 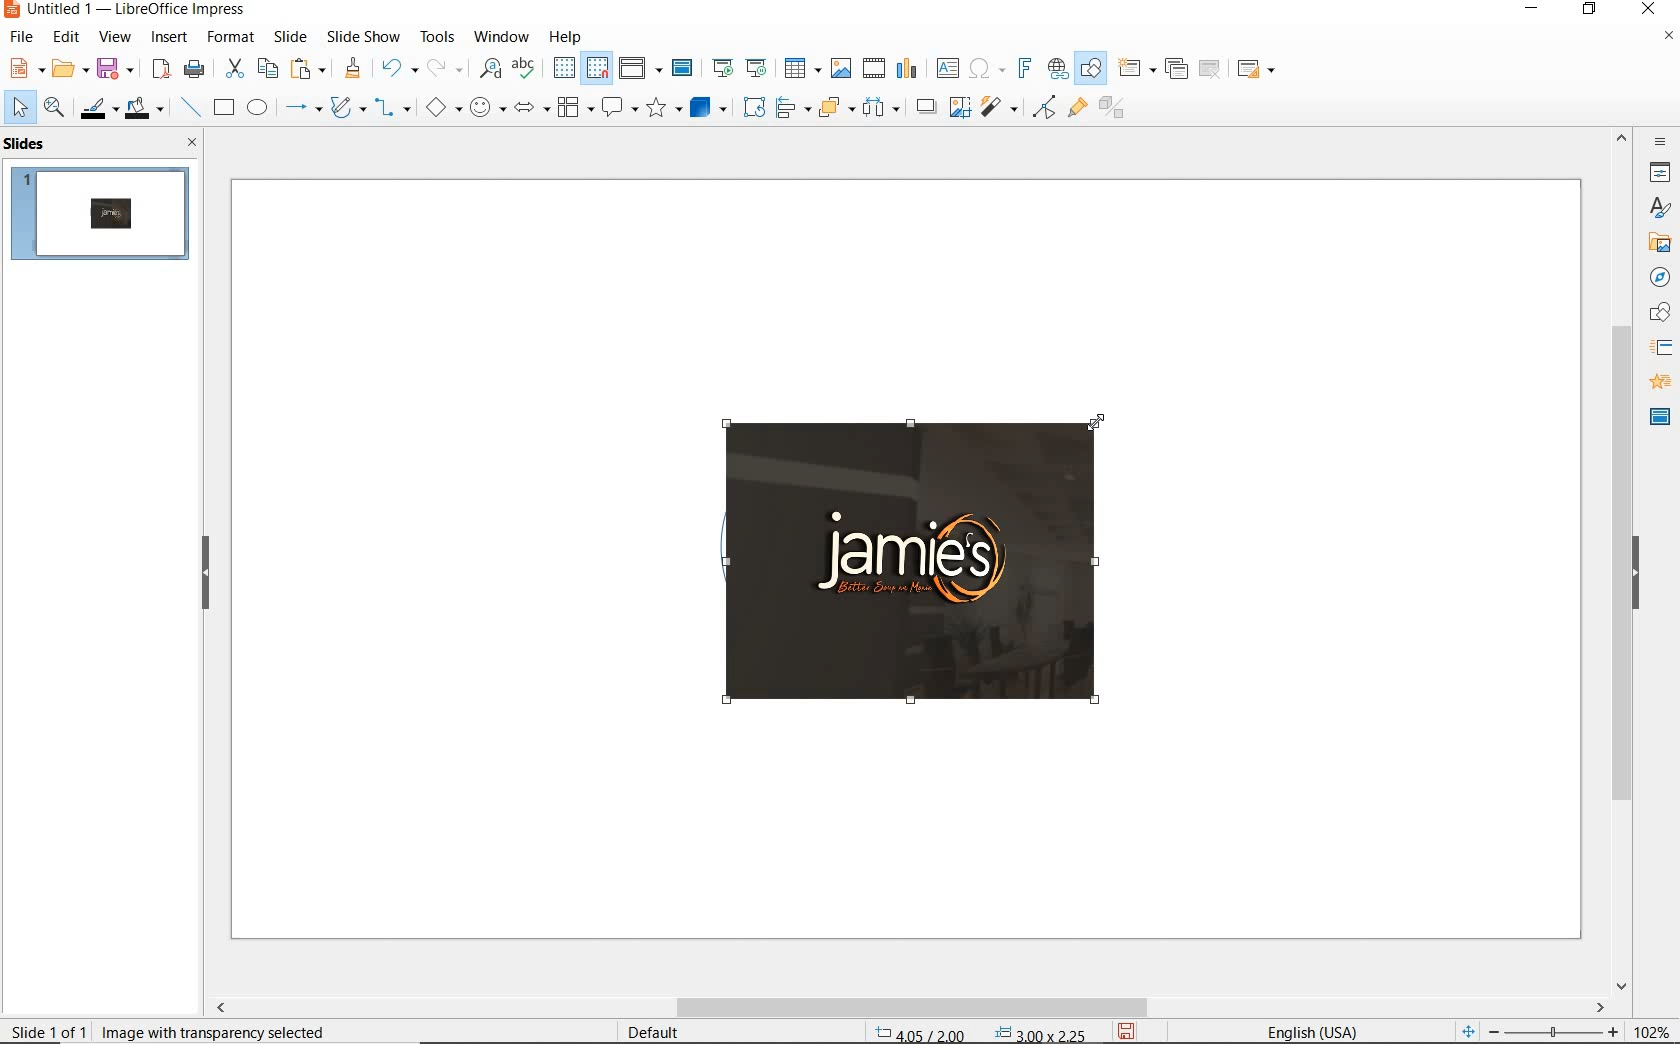 I want to click on Text language, so click(x=1309, y=1030).